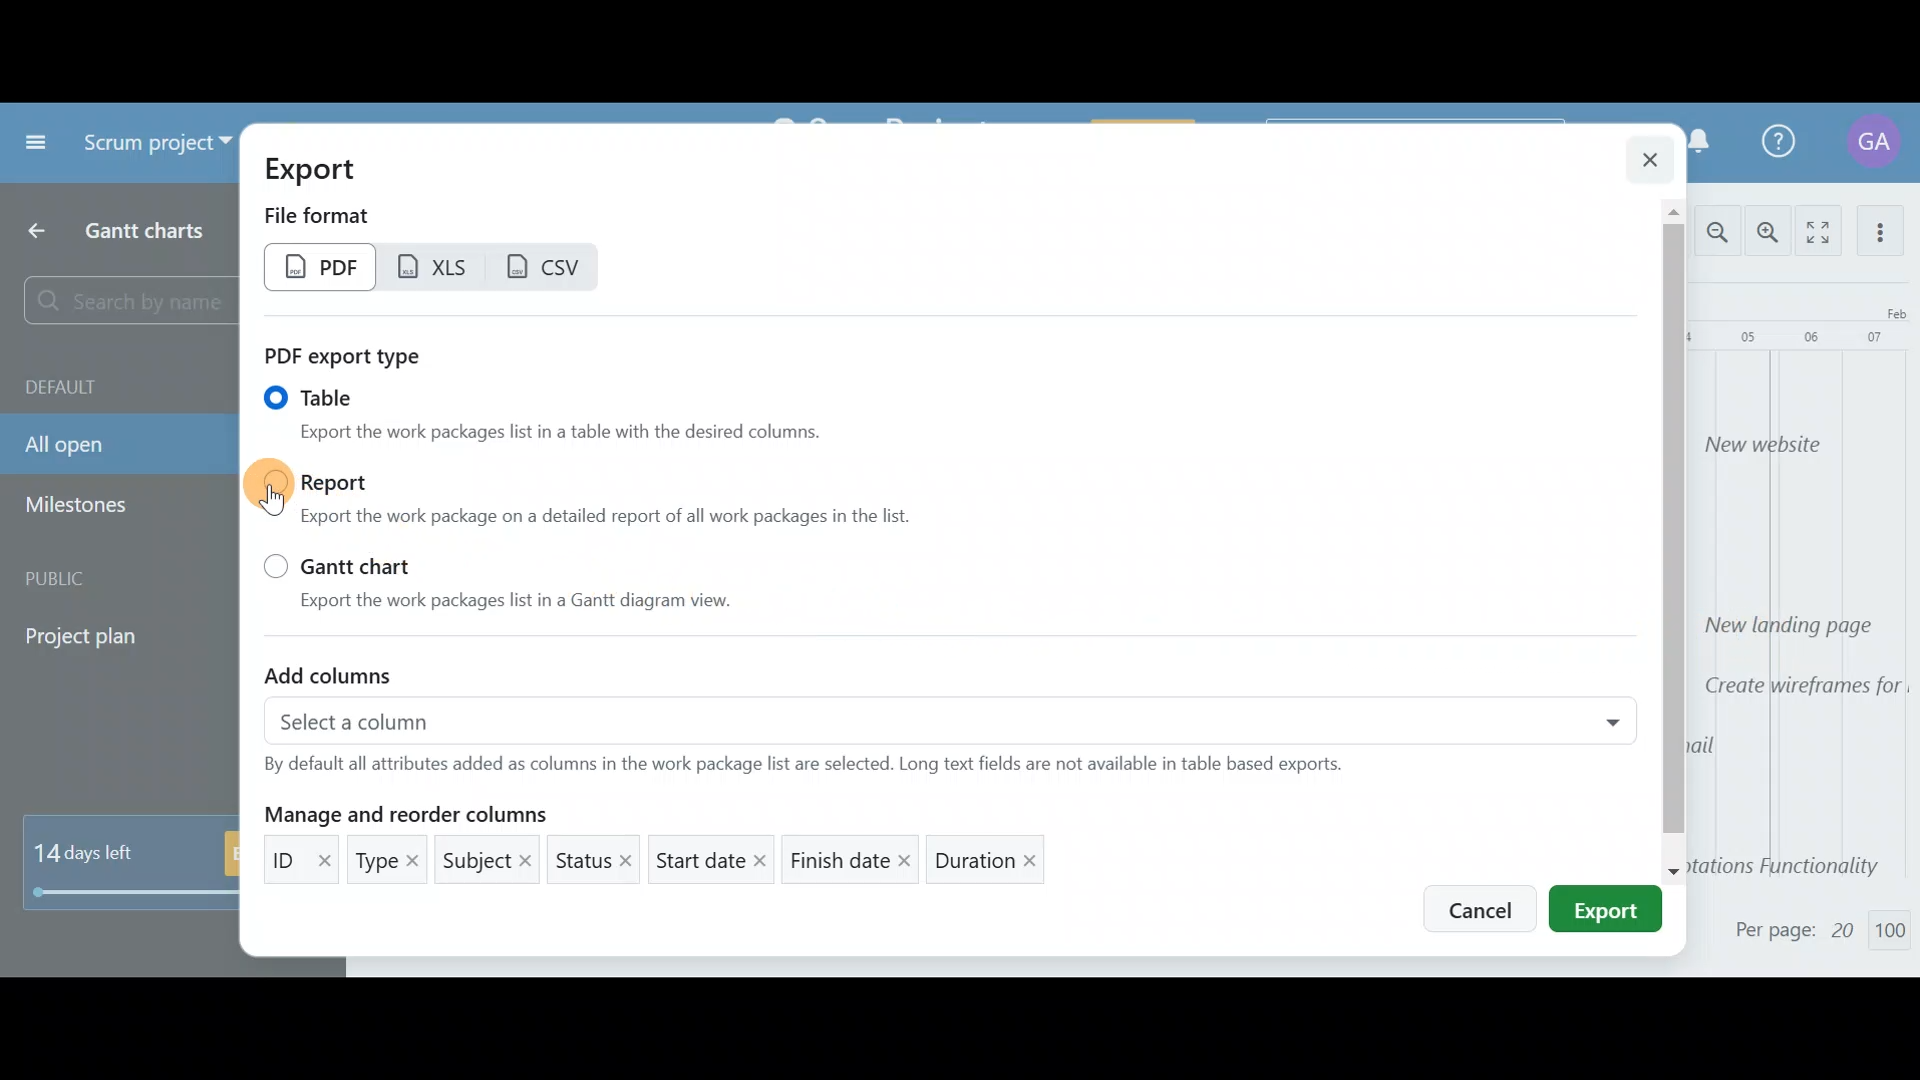  What do you see at coordinates (1783, 139) in the screenshot?
I see `Help` at bounding box center [1783, 139].